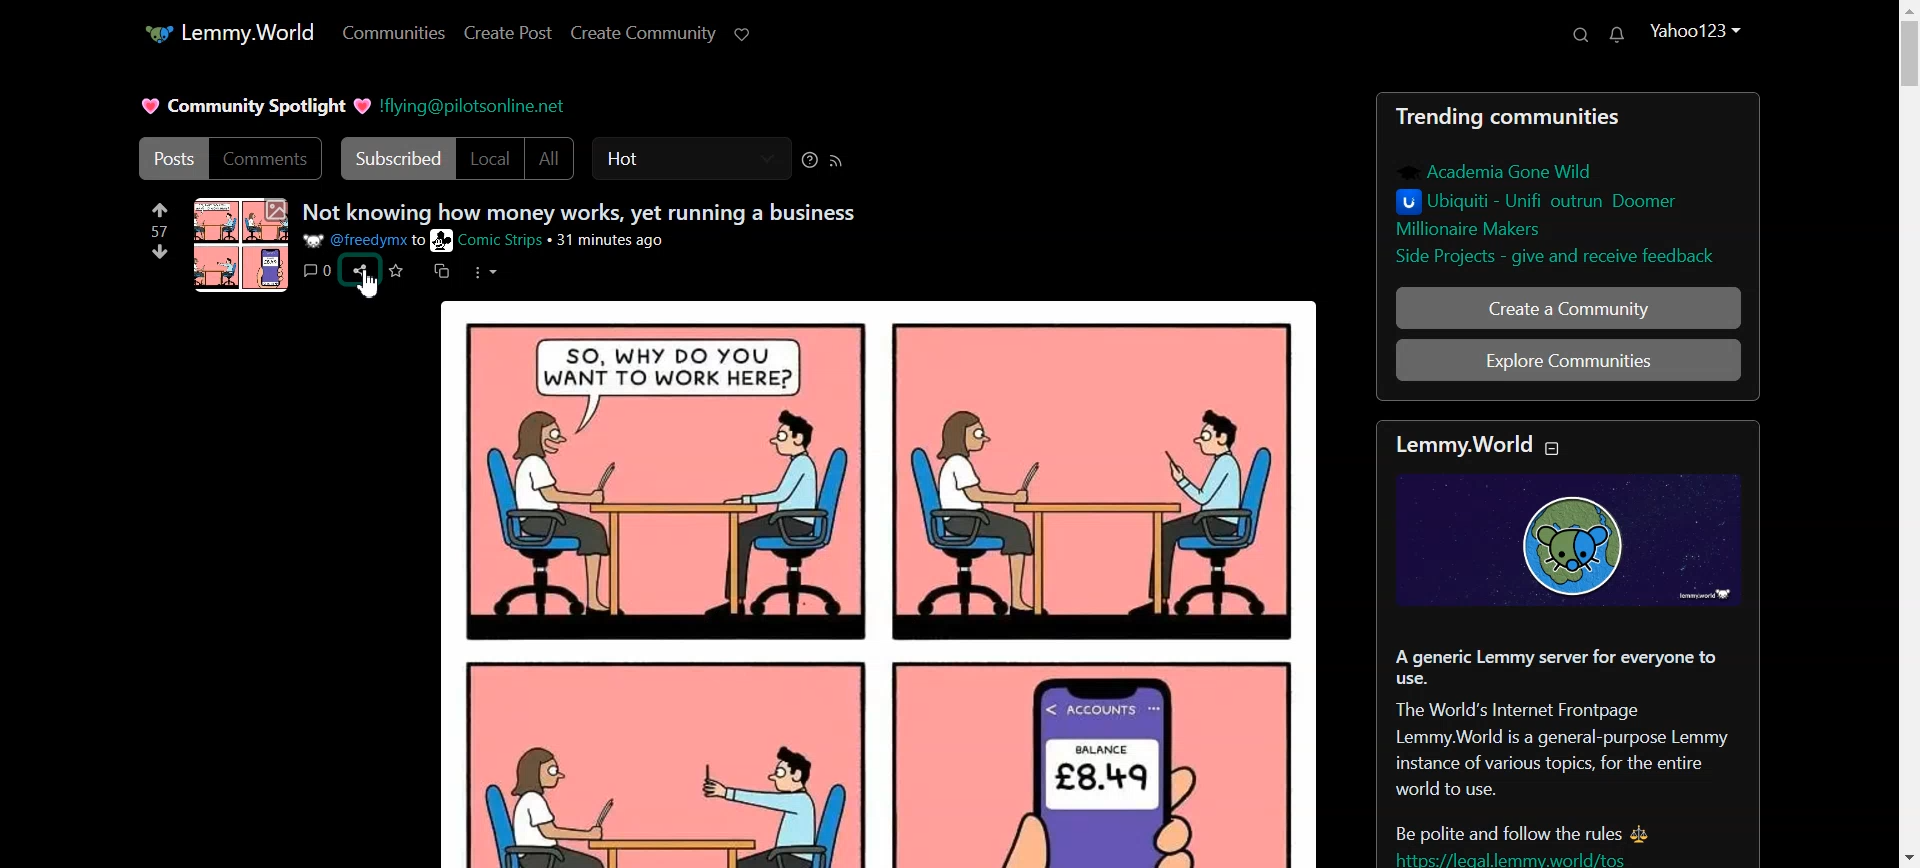 The image size is (1920, 868). What do you see at coordinates (316, 270) in the screenshot?
I see `Comments` at bounding box center [316, 270].